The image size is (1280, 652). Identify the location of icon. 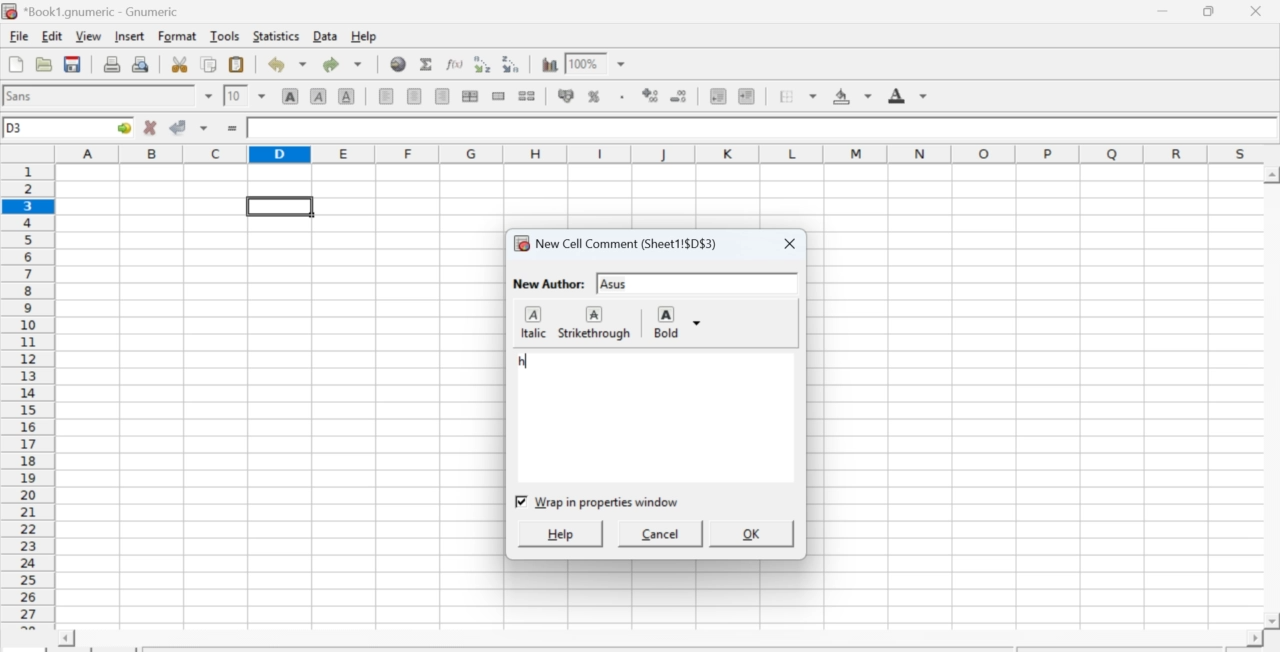
(522, 244).